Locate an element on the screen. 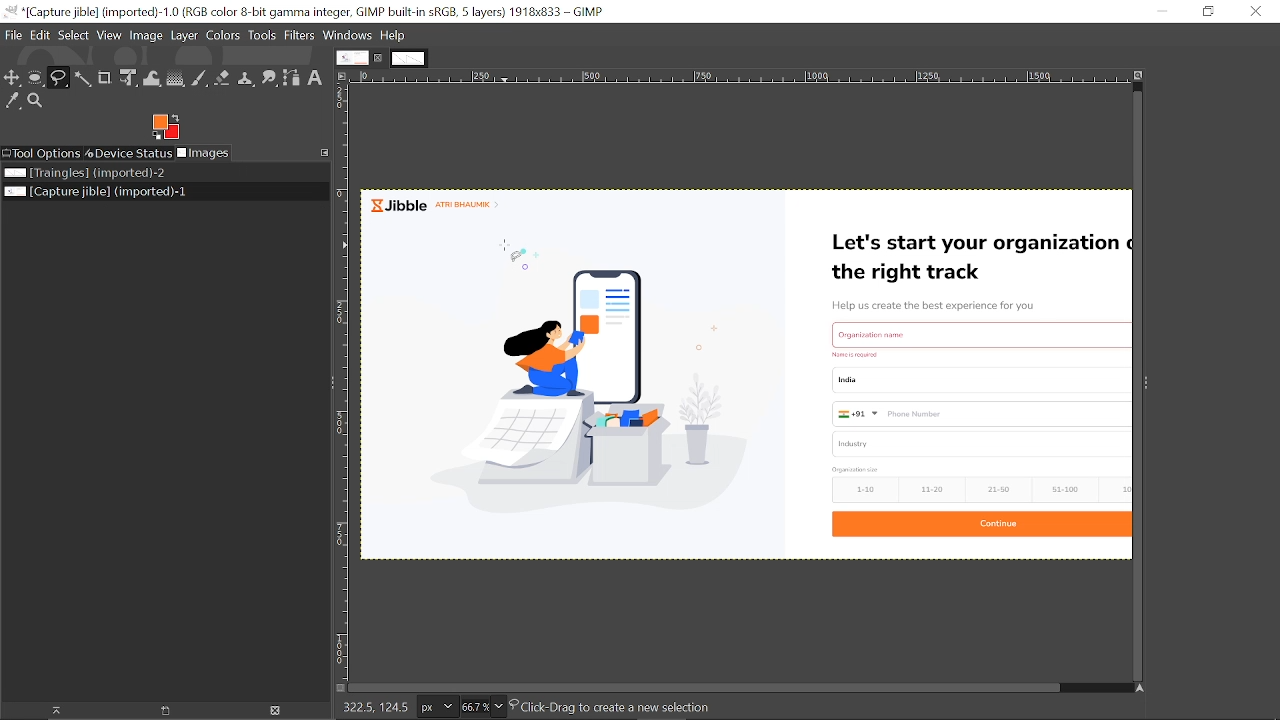  Configure this tab is located at coordinates (326, 152).